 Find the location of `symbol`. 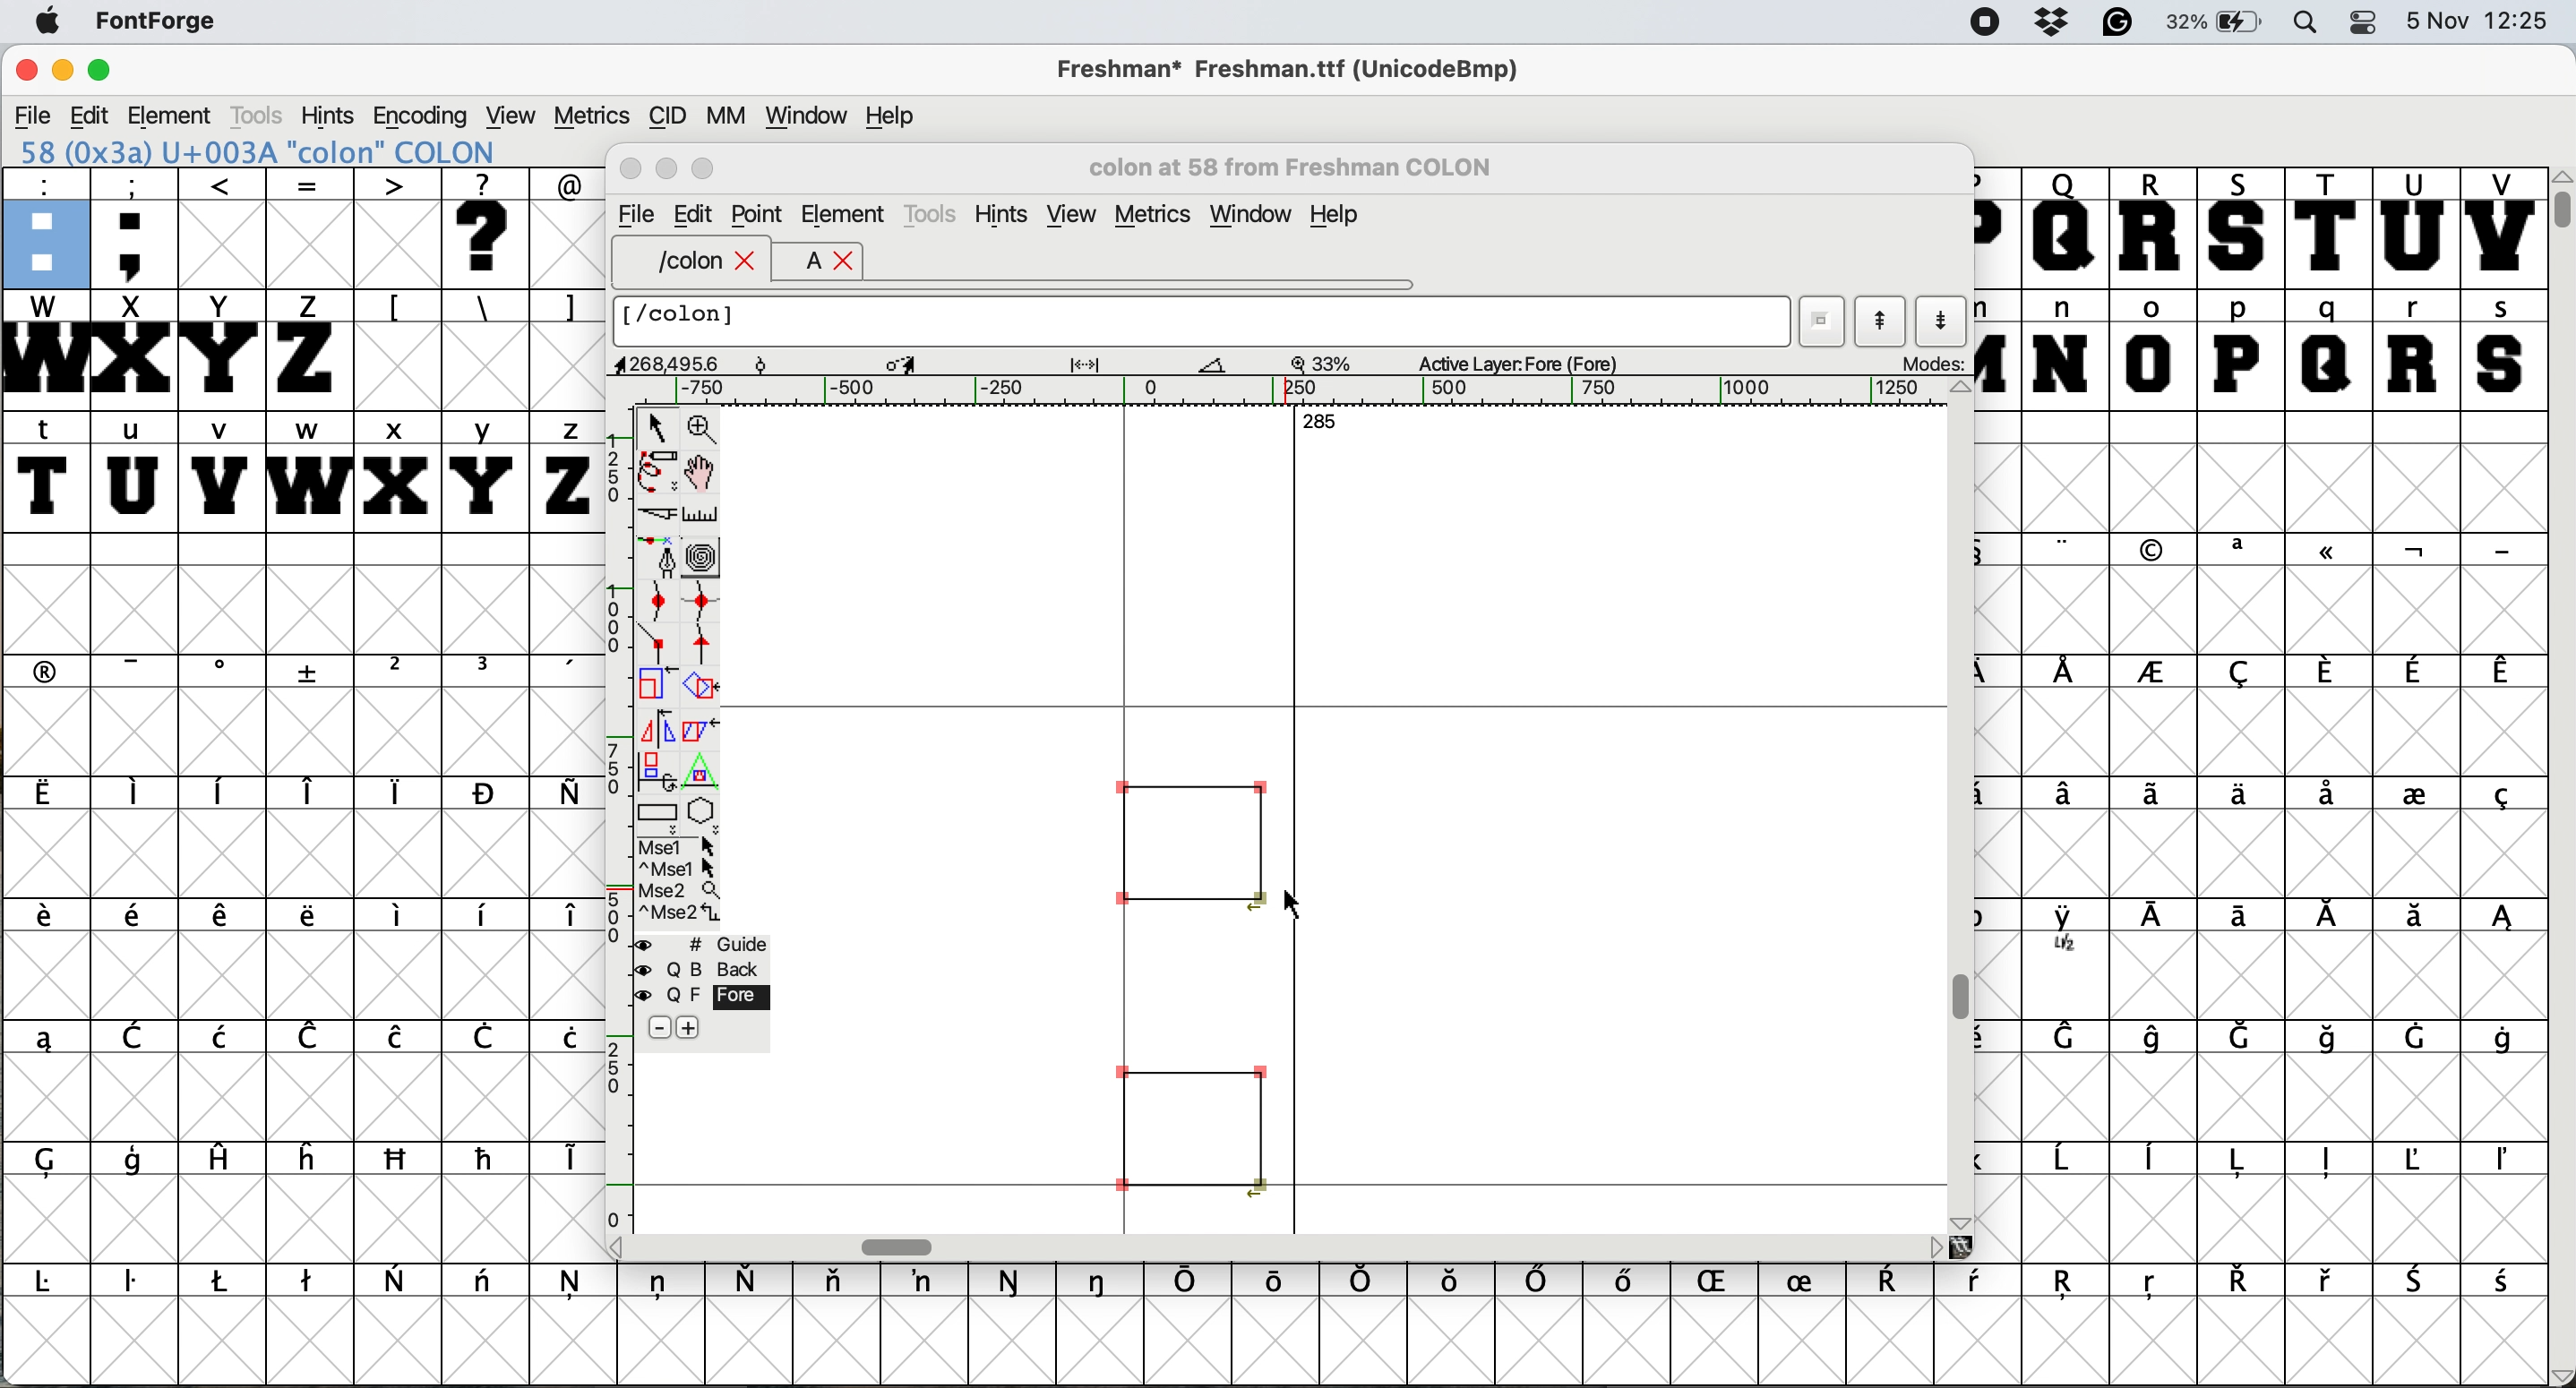

symbol is located at coordinates (311, 1036).